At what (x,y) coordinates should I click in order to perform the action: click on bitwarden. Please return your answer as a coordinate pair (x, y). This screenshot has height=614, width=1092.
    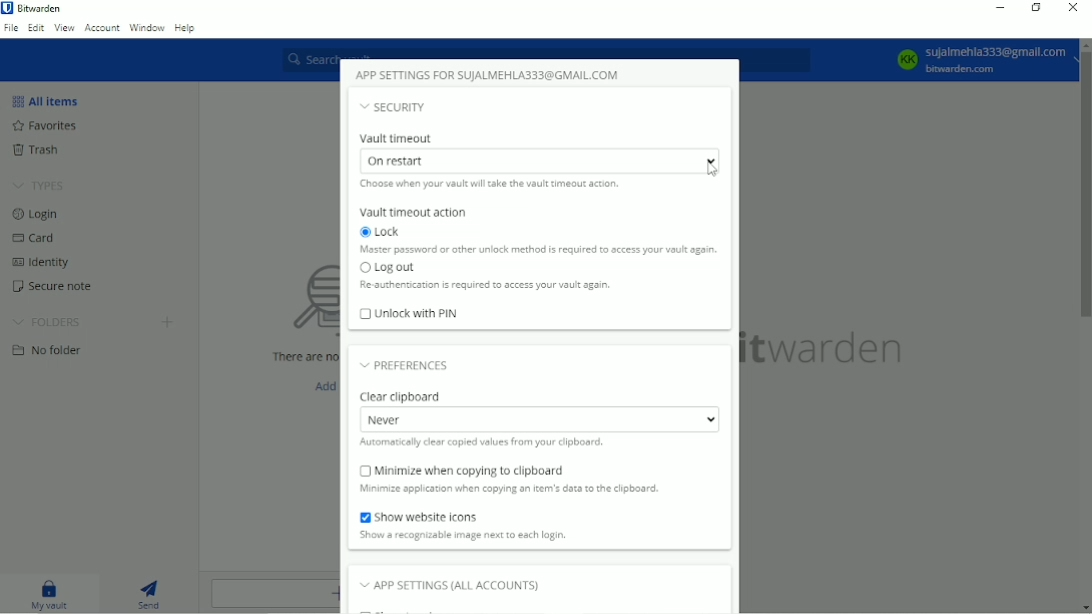
    Looking at the image, I should click on (829, 350).